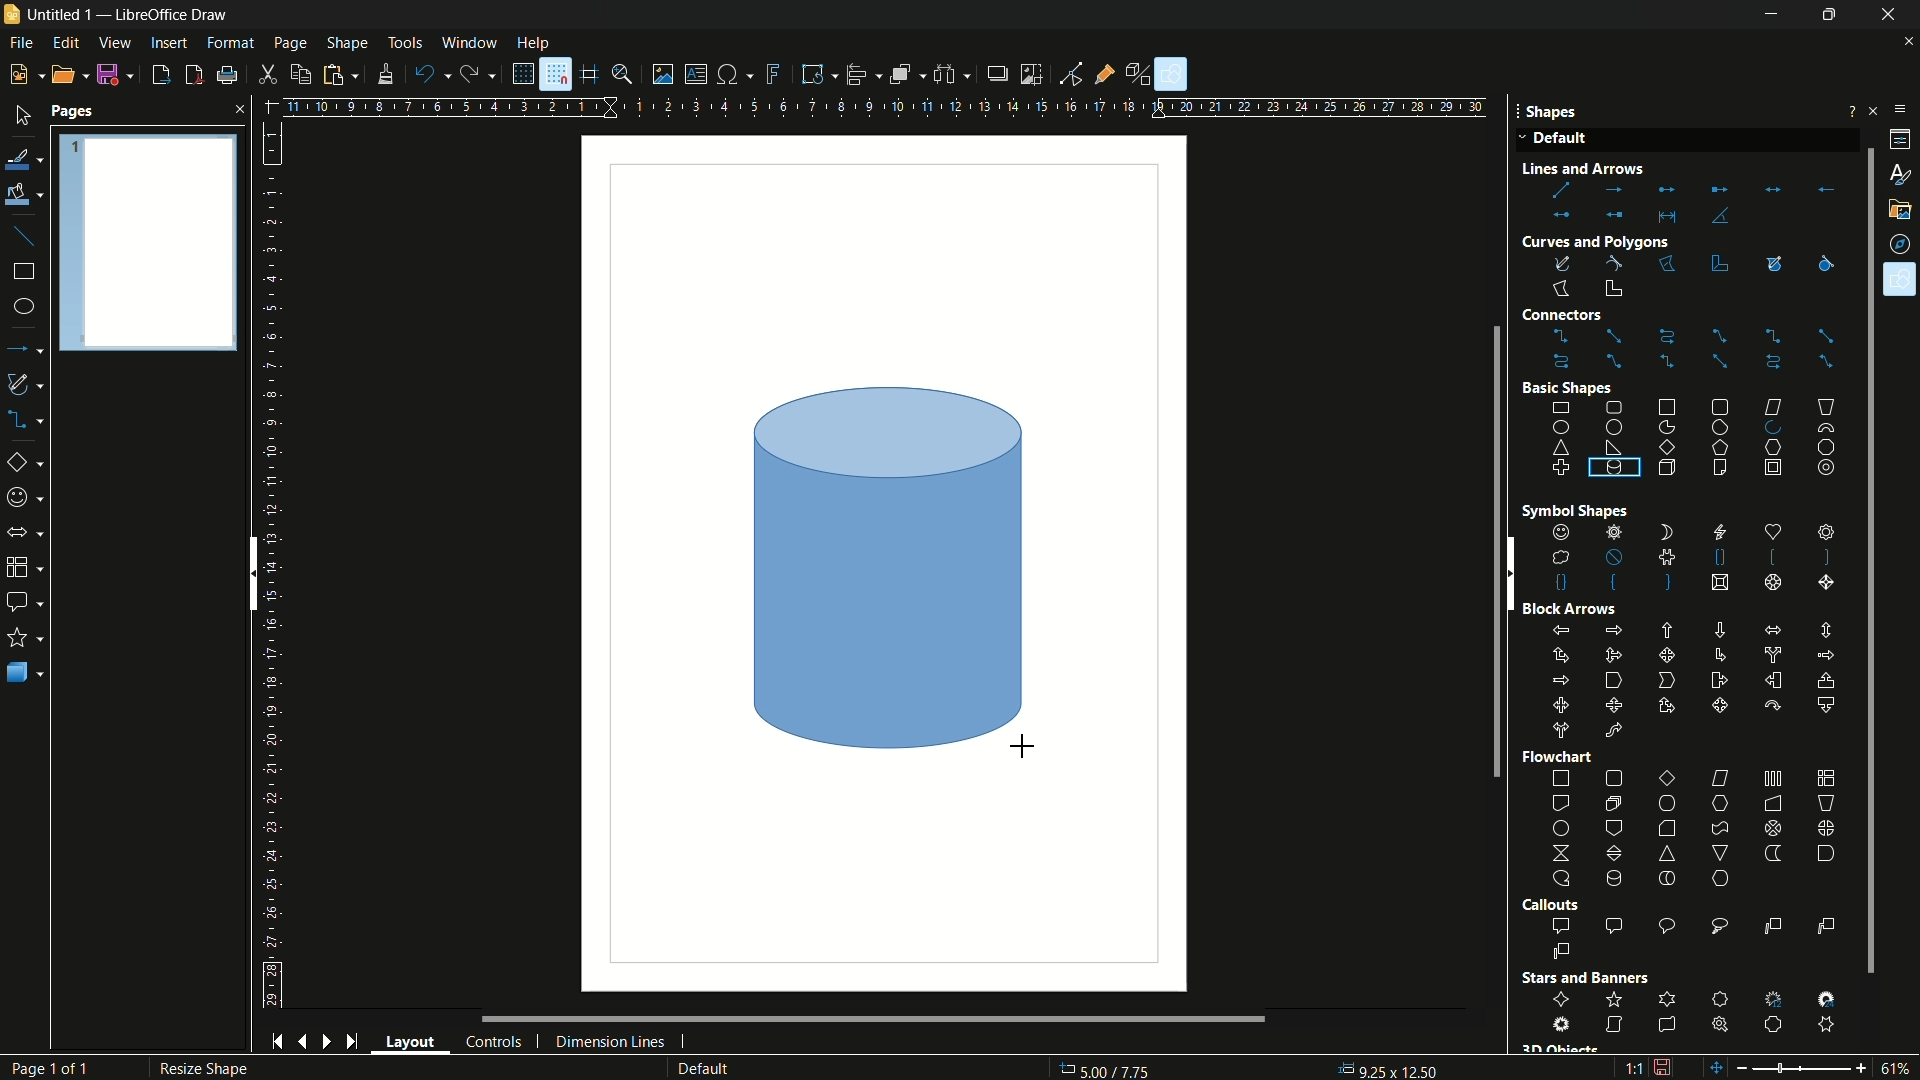  Describe the element at coordinates (235, 109) in the screenshot. I see `close` at that location.